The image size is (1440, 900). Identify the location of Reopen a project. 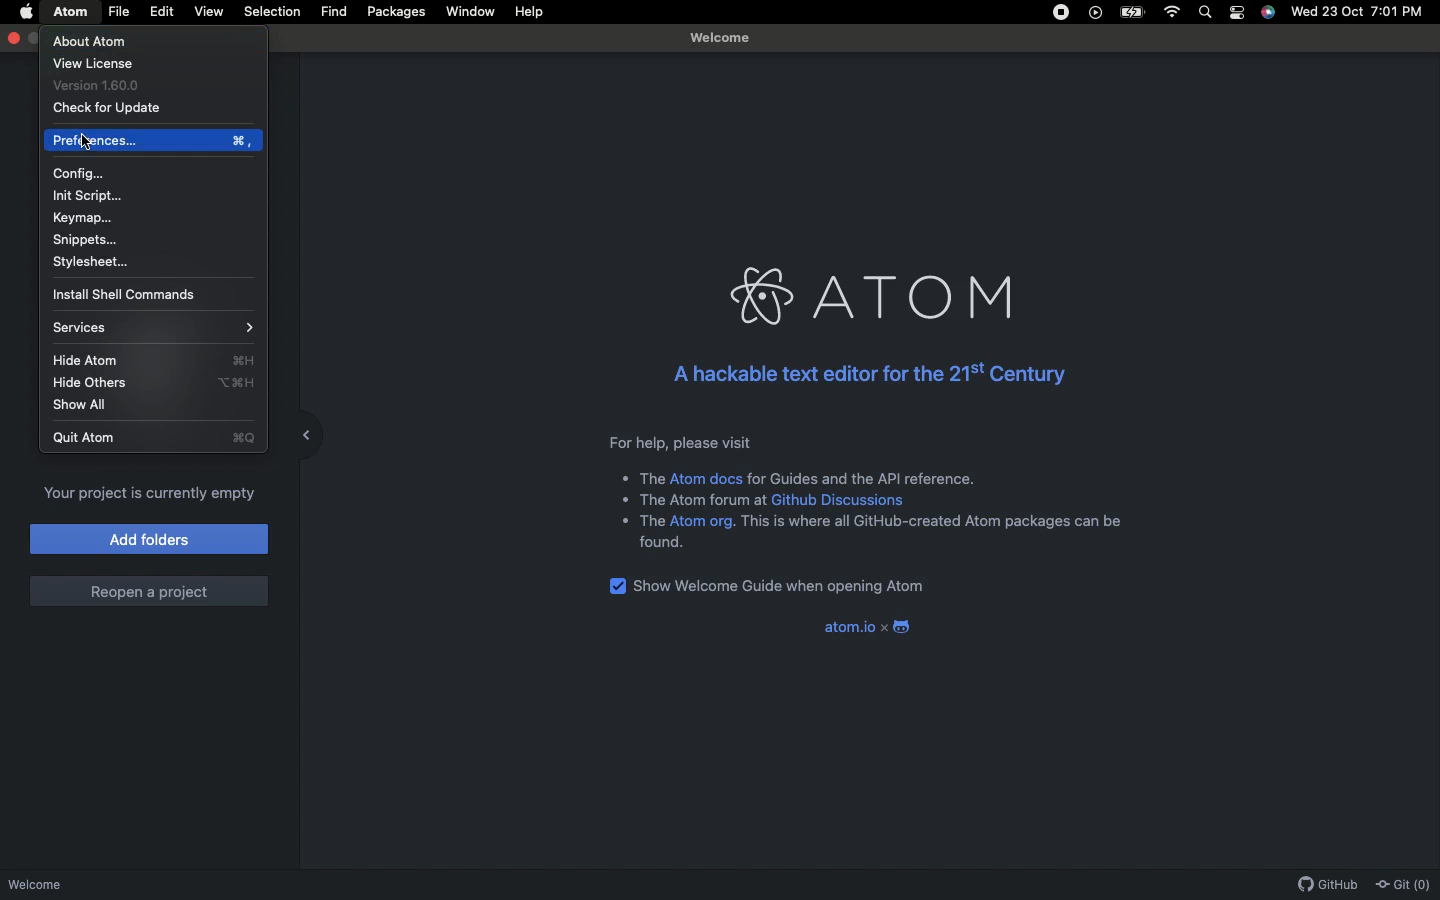
(148, 592).